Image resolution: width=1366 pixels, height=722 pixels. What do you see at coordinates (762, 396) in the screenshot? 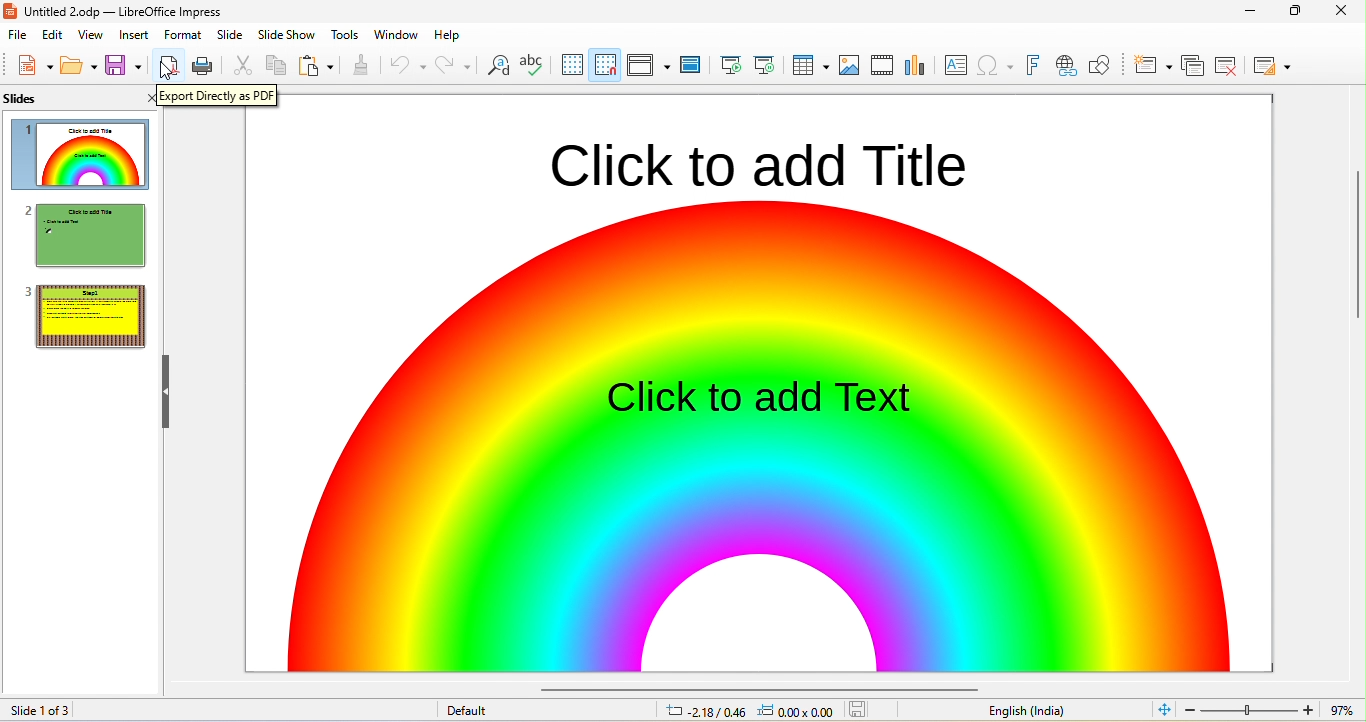
I see `click to add text` at bounding box center [762, 396].